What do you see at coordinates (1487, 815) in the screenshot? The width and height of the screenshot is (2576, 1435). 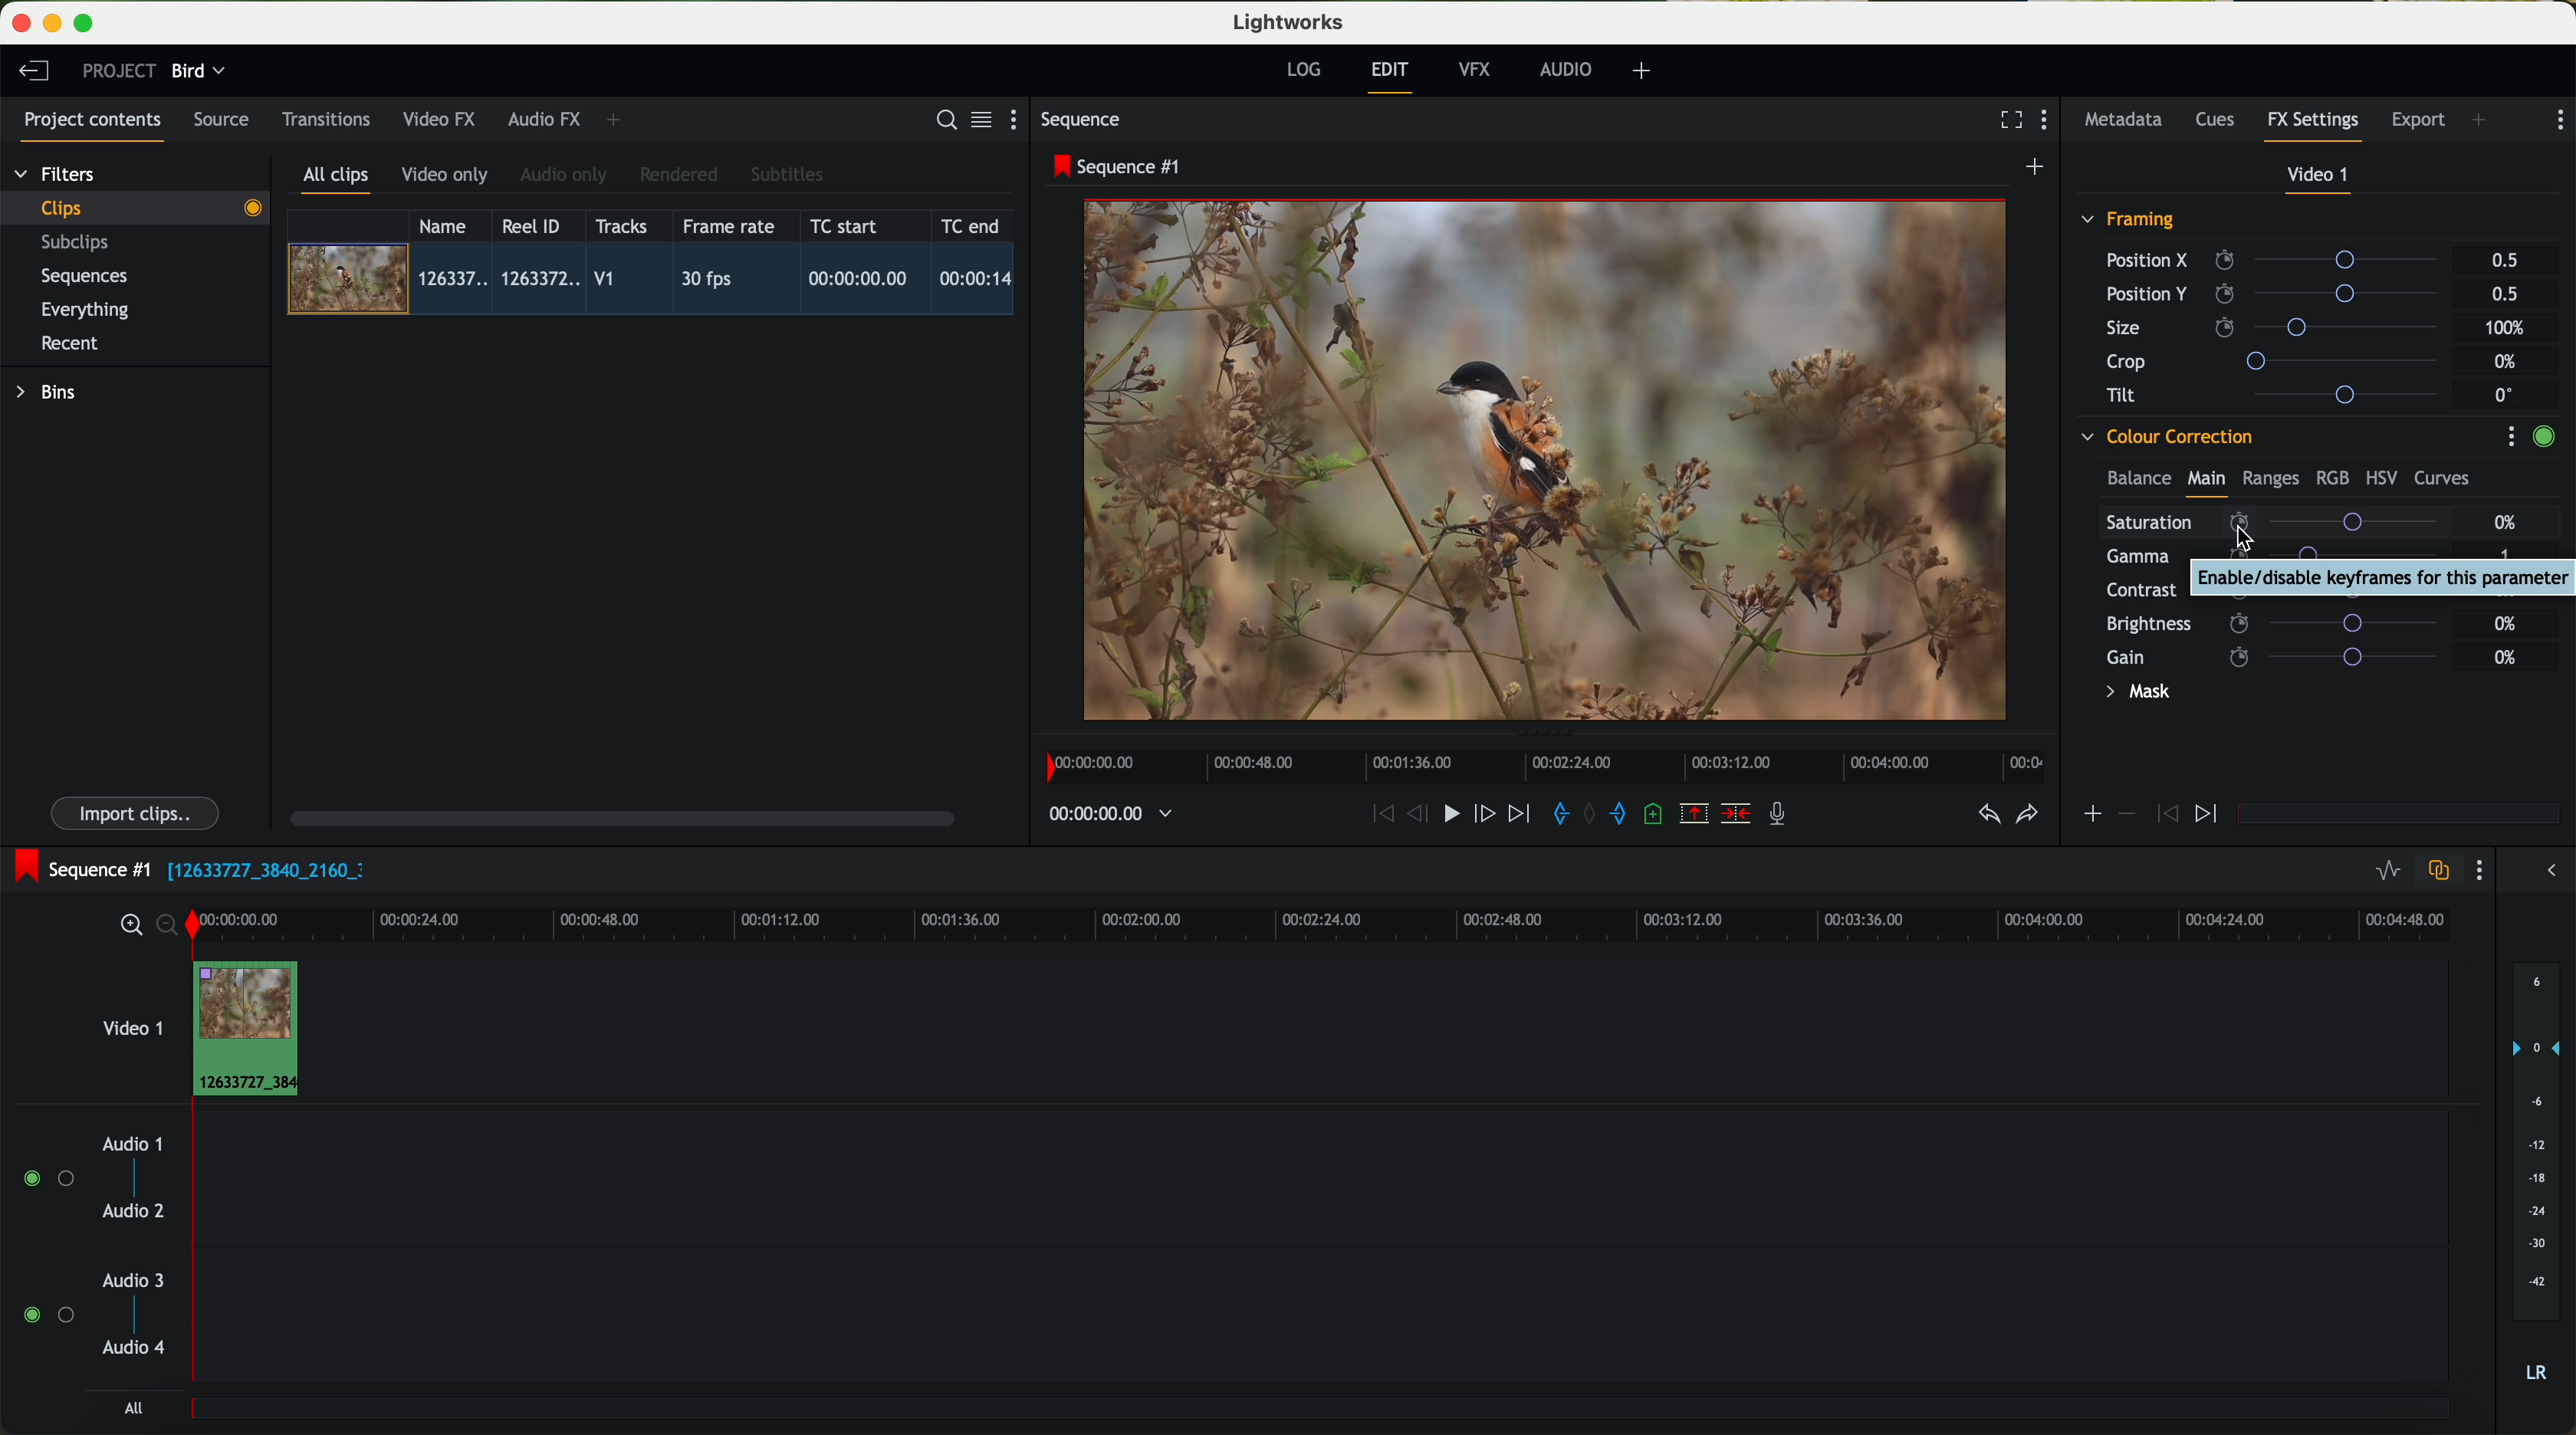 I see `nudge one frame foward` at bounding box center [1487, 815].